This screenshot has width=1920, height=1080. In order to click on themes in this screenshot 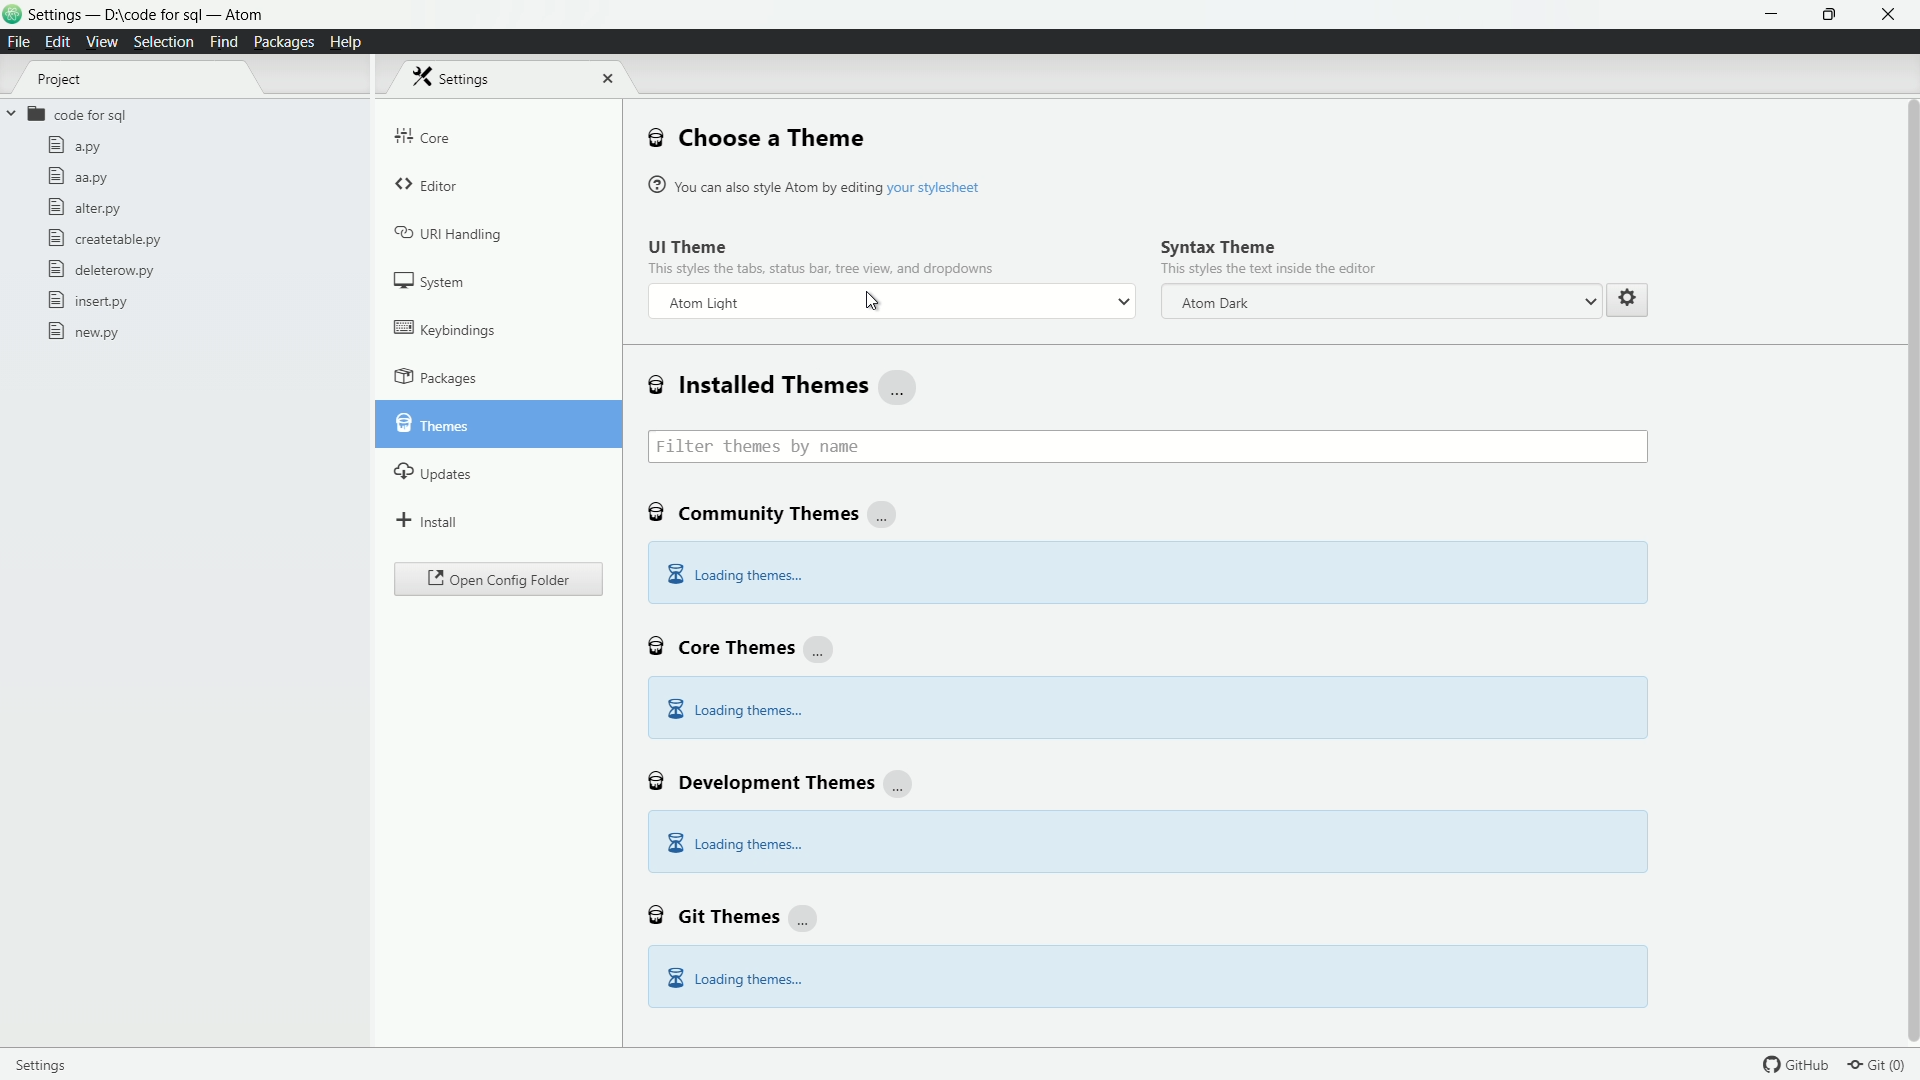, I will do `click(431, 421)`.